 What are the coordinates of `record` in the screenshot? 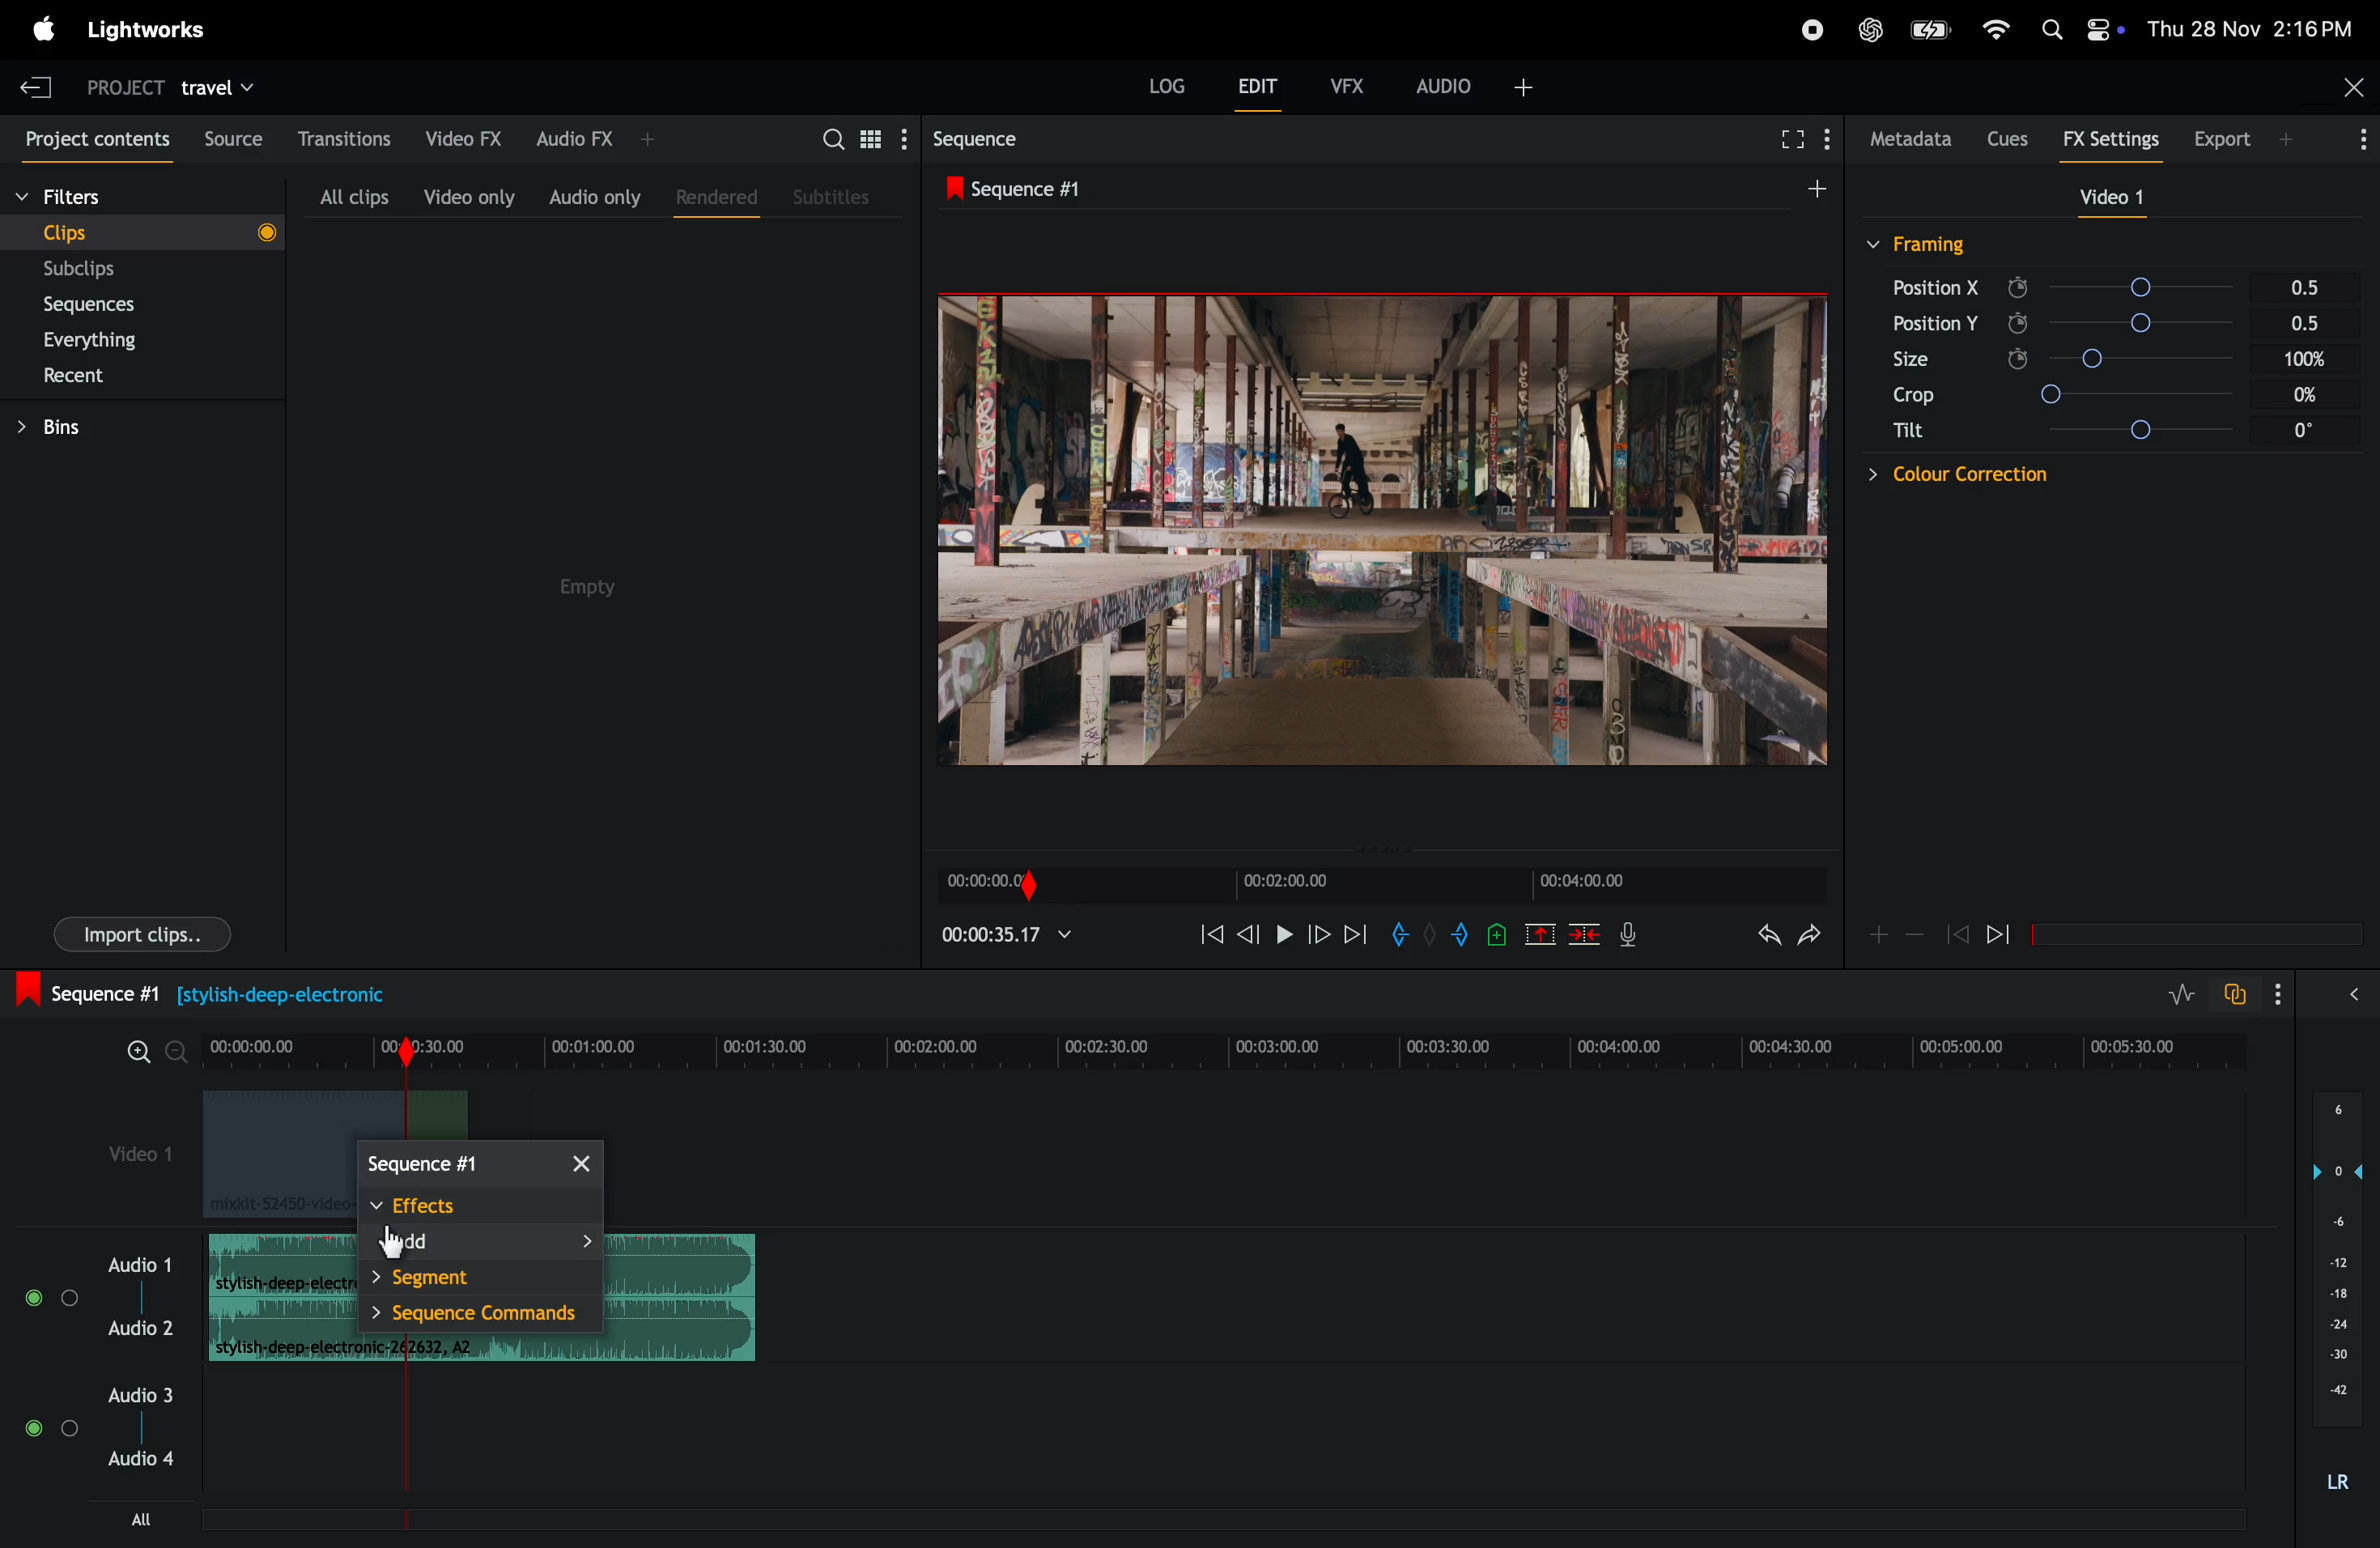 It's located at (1802, 30).